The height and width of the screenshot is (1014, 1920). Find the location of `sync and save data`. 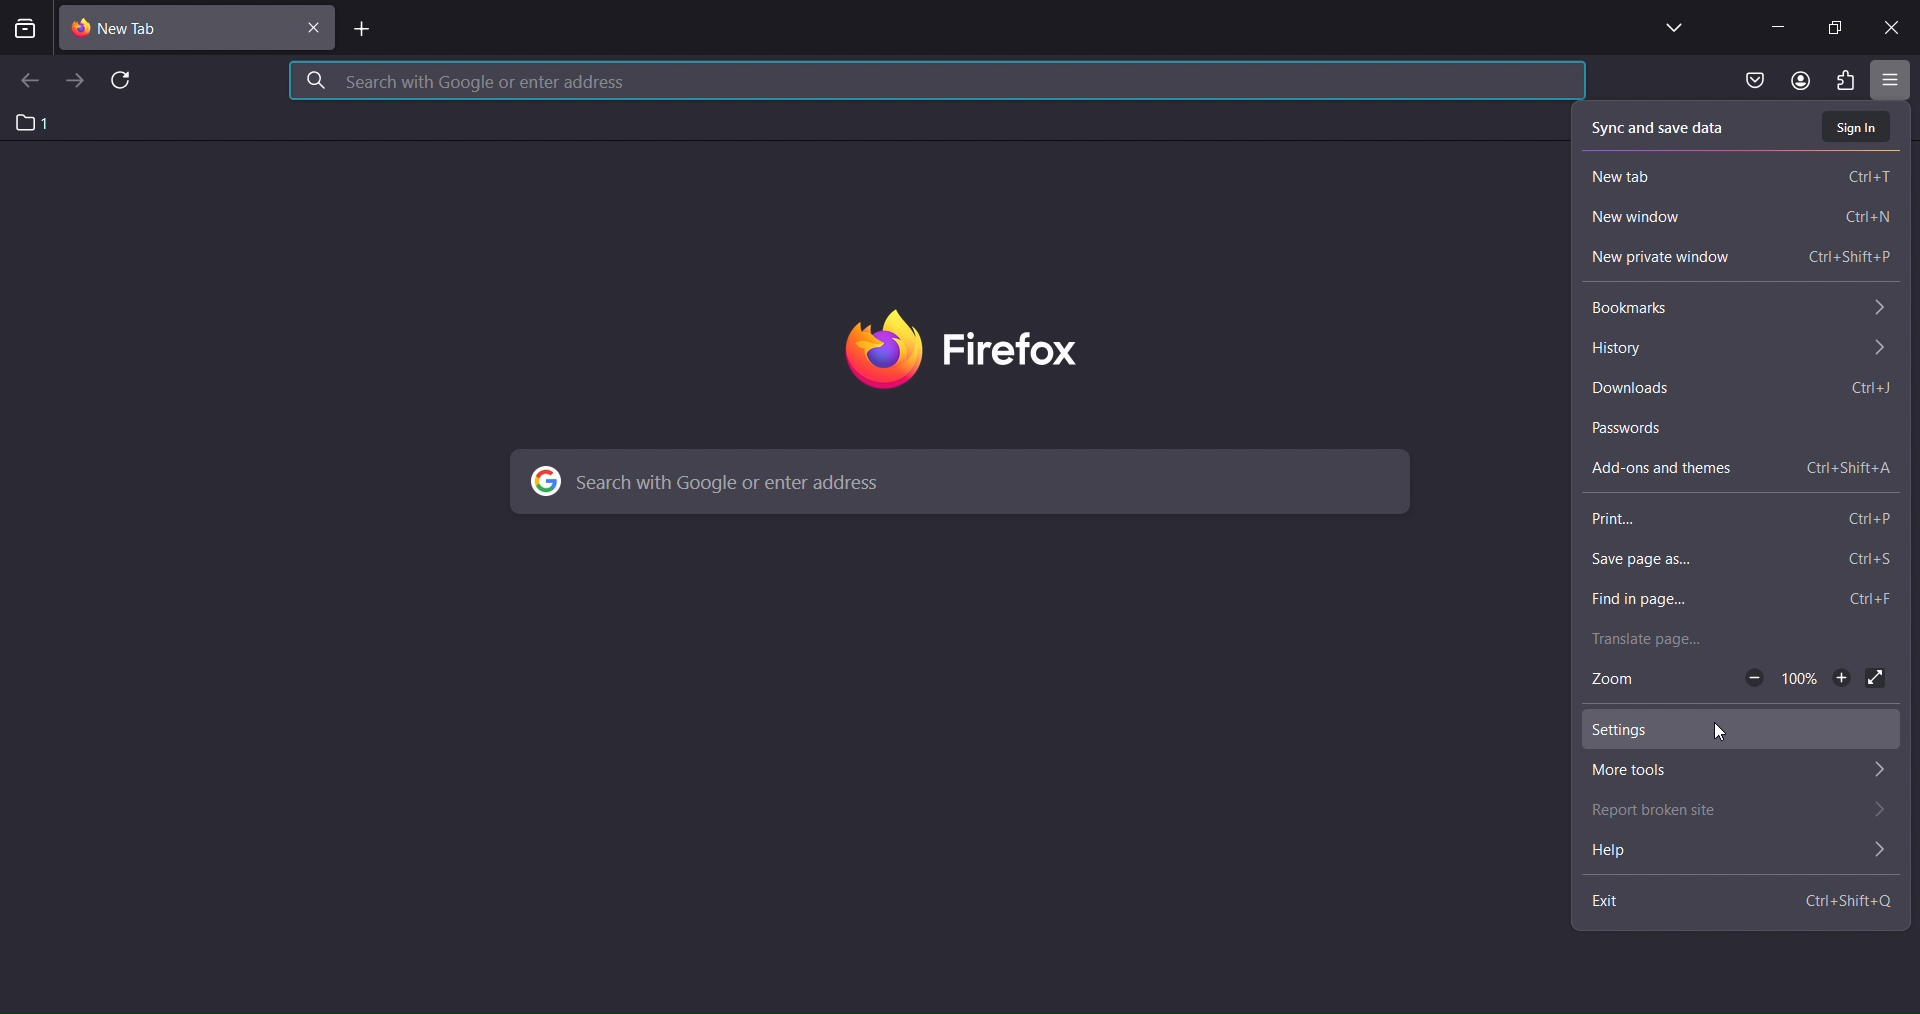

sync and save data is located at coordinates (1663, 128).